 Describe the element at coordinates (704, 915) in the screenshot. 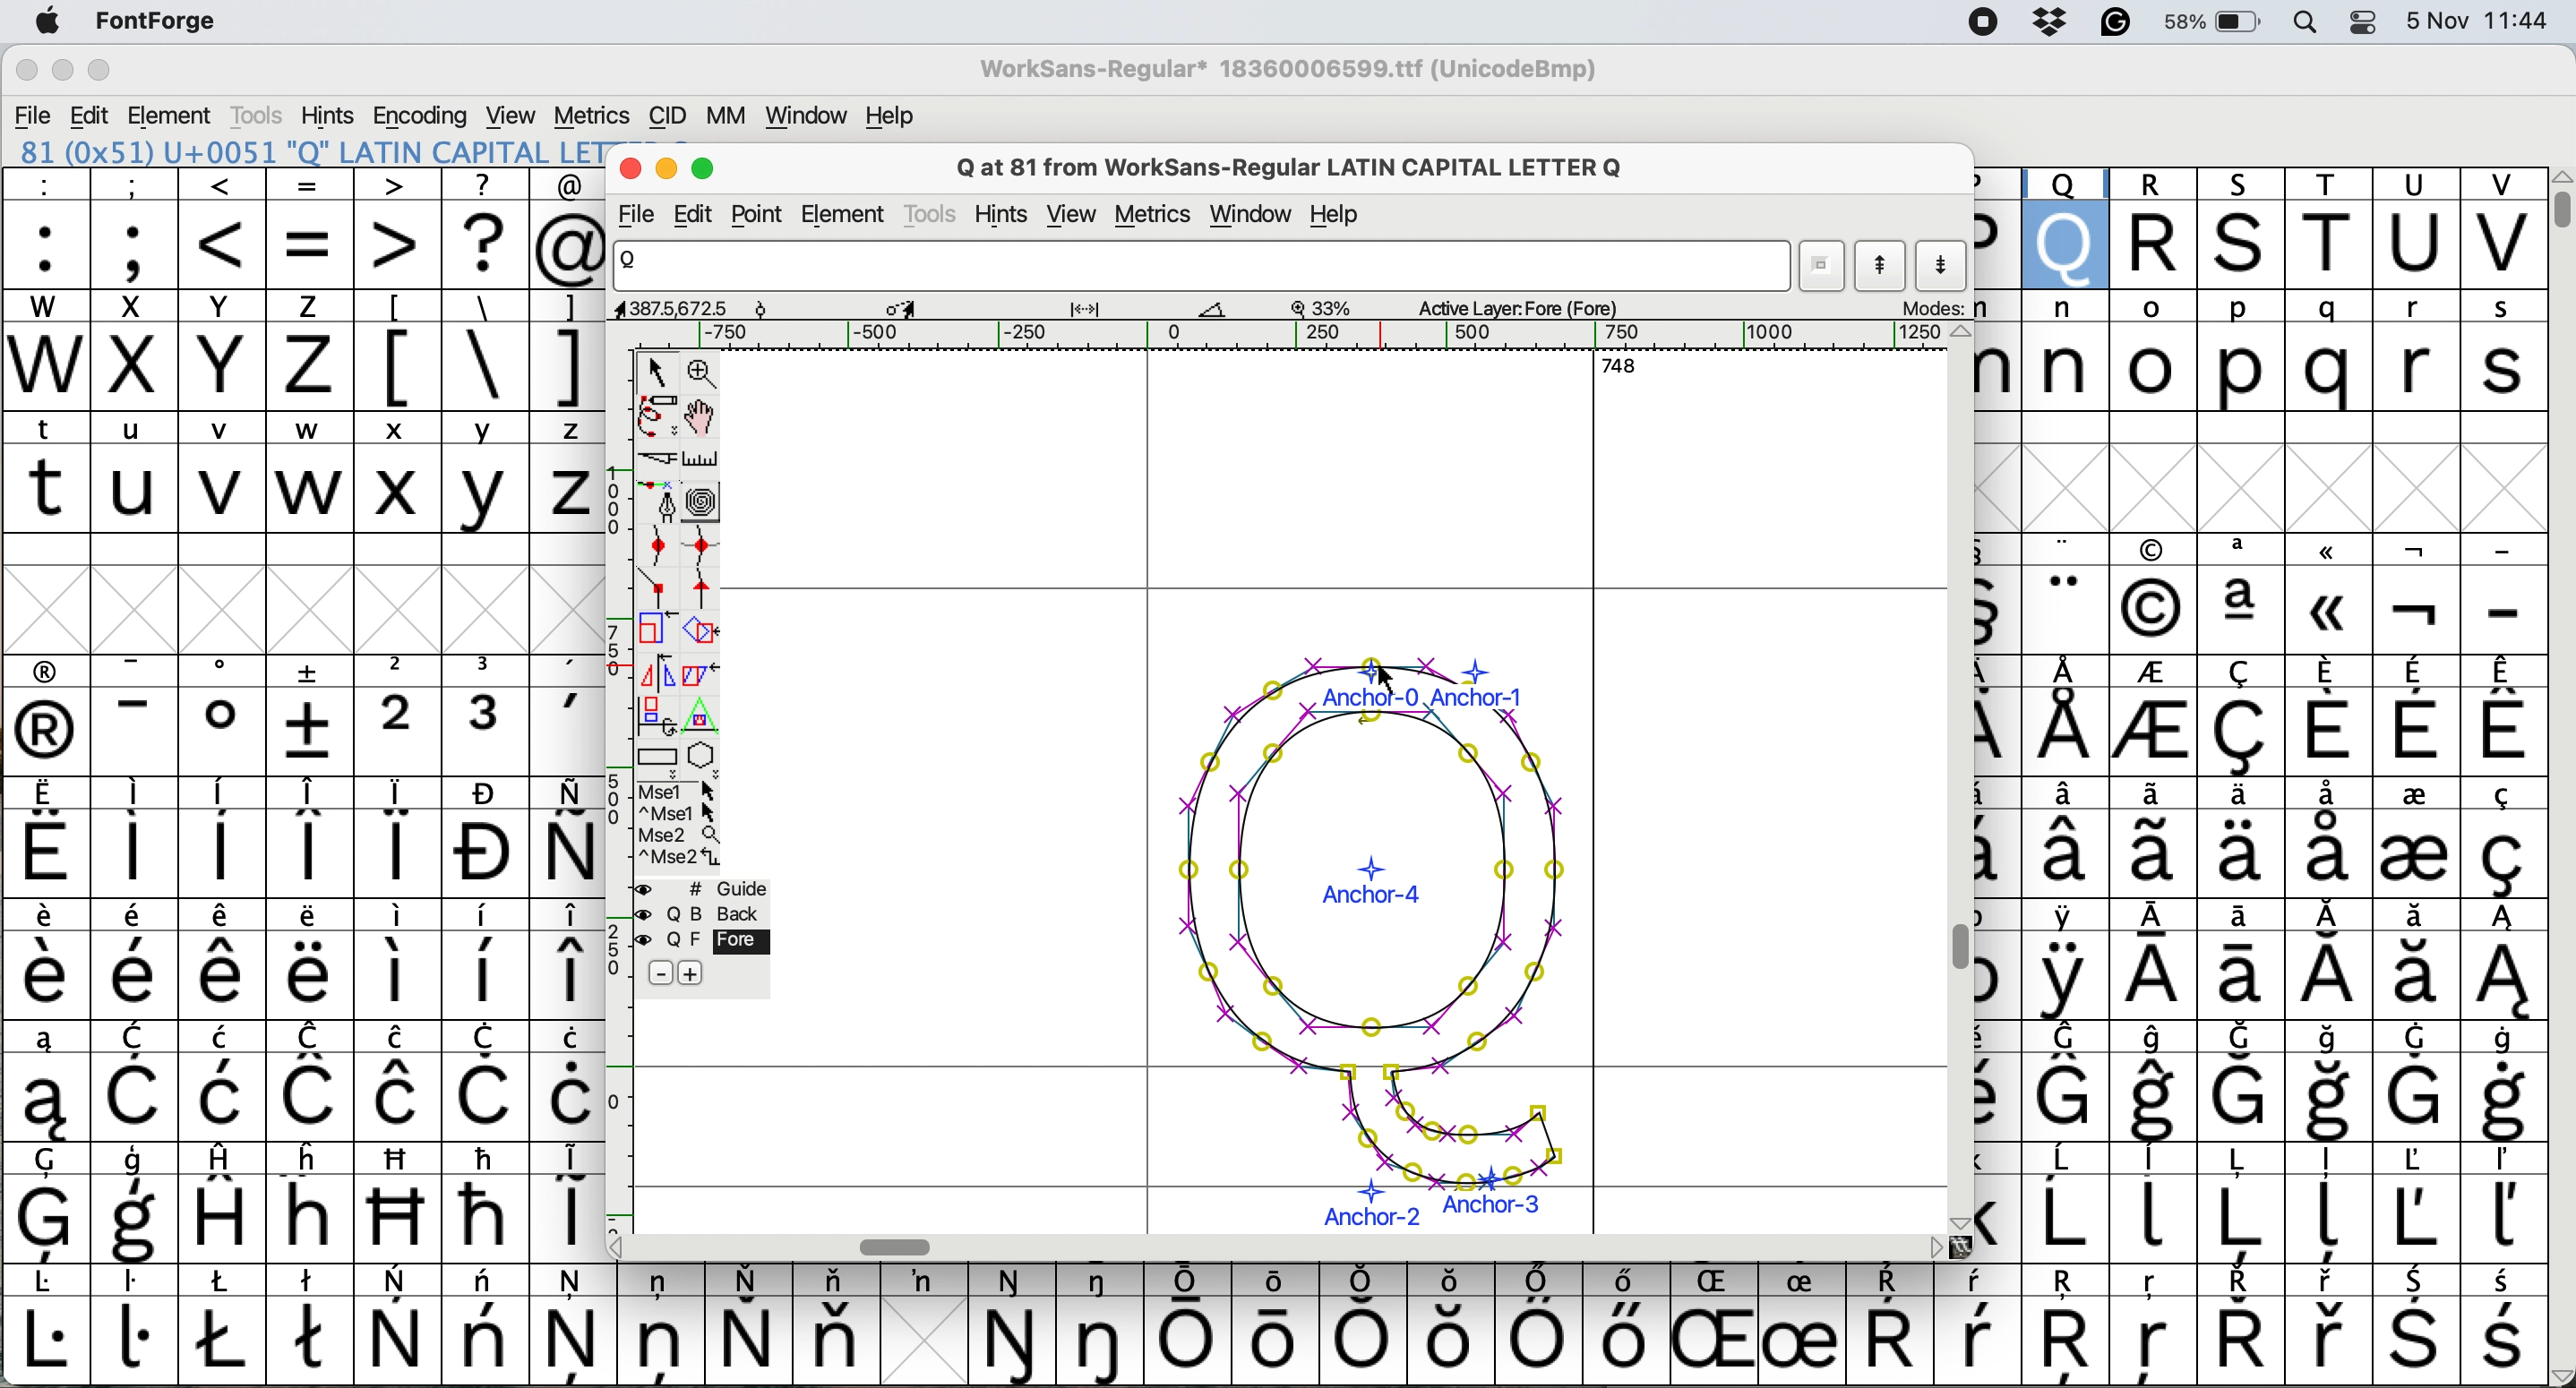

I see `back` at that location.